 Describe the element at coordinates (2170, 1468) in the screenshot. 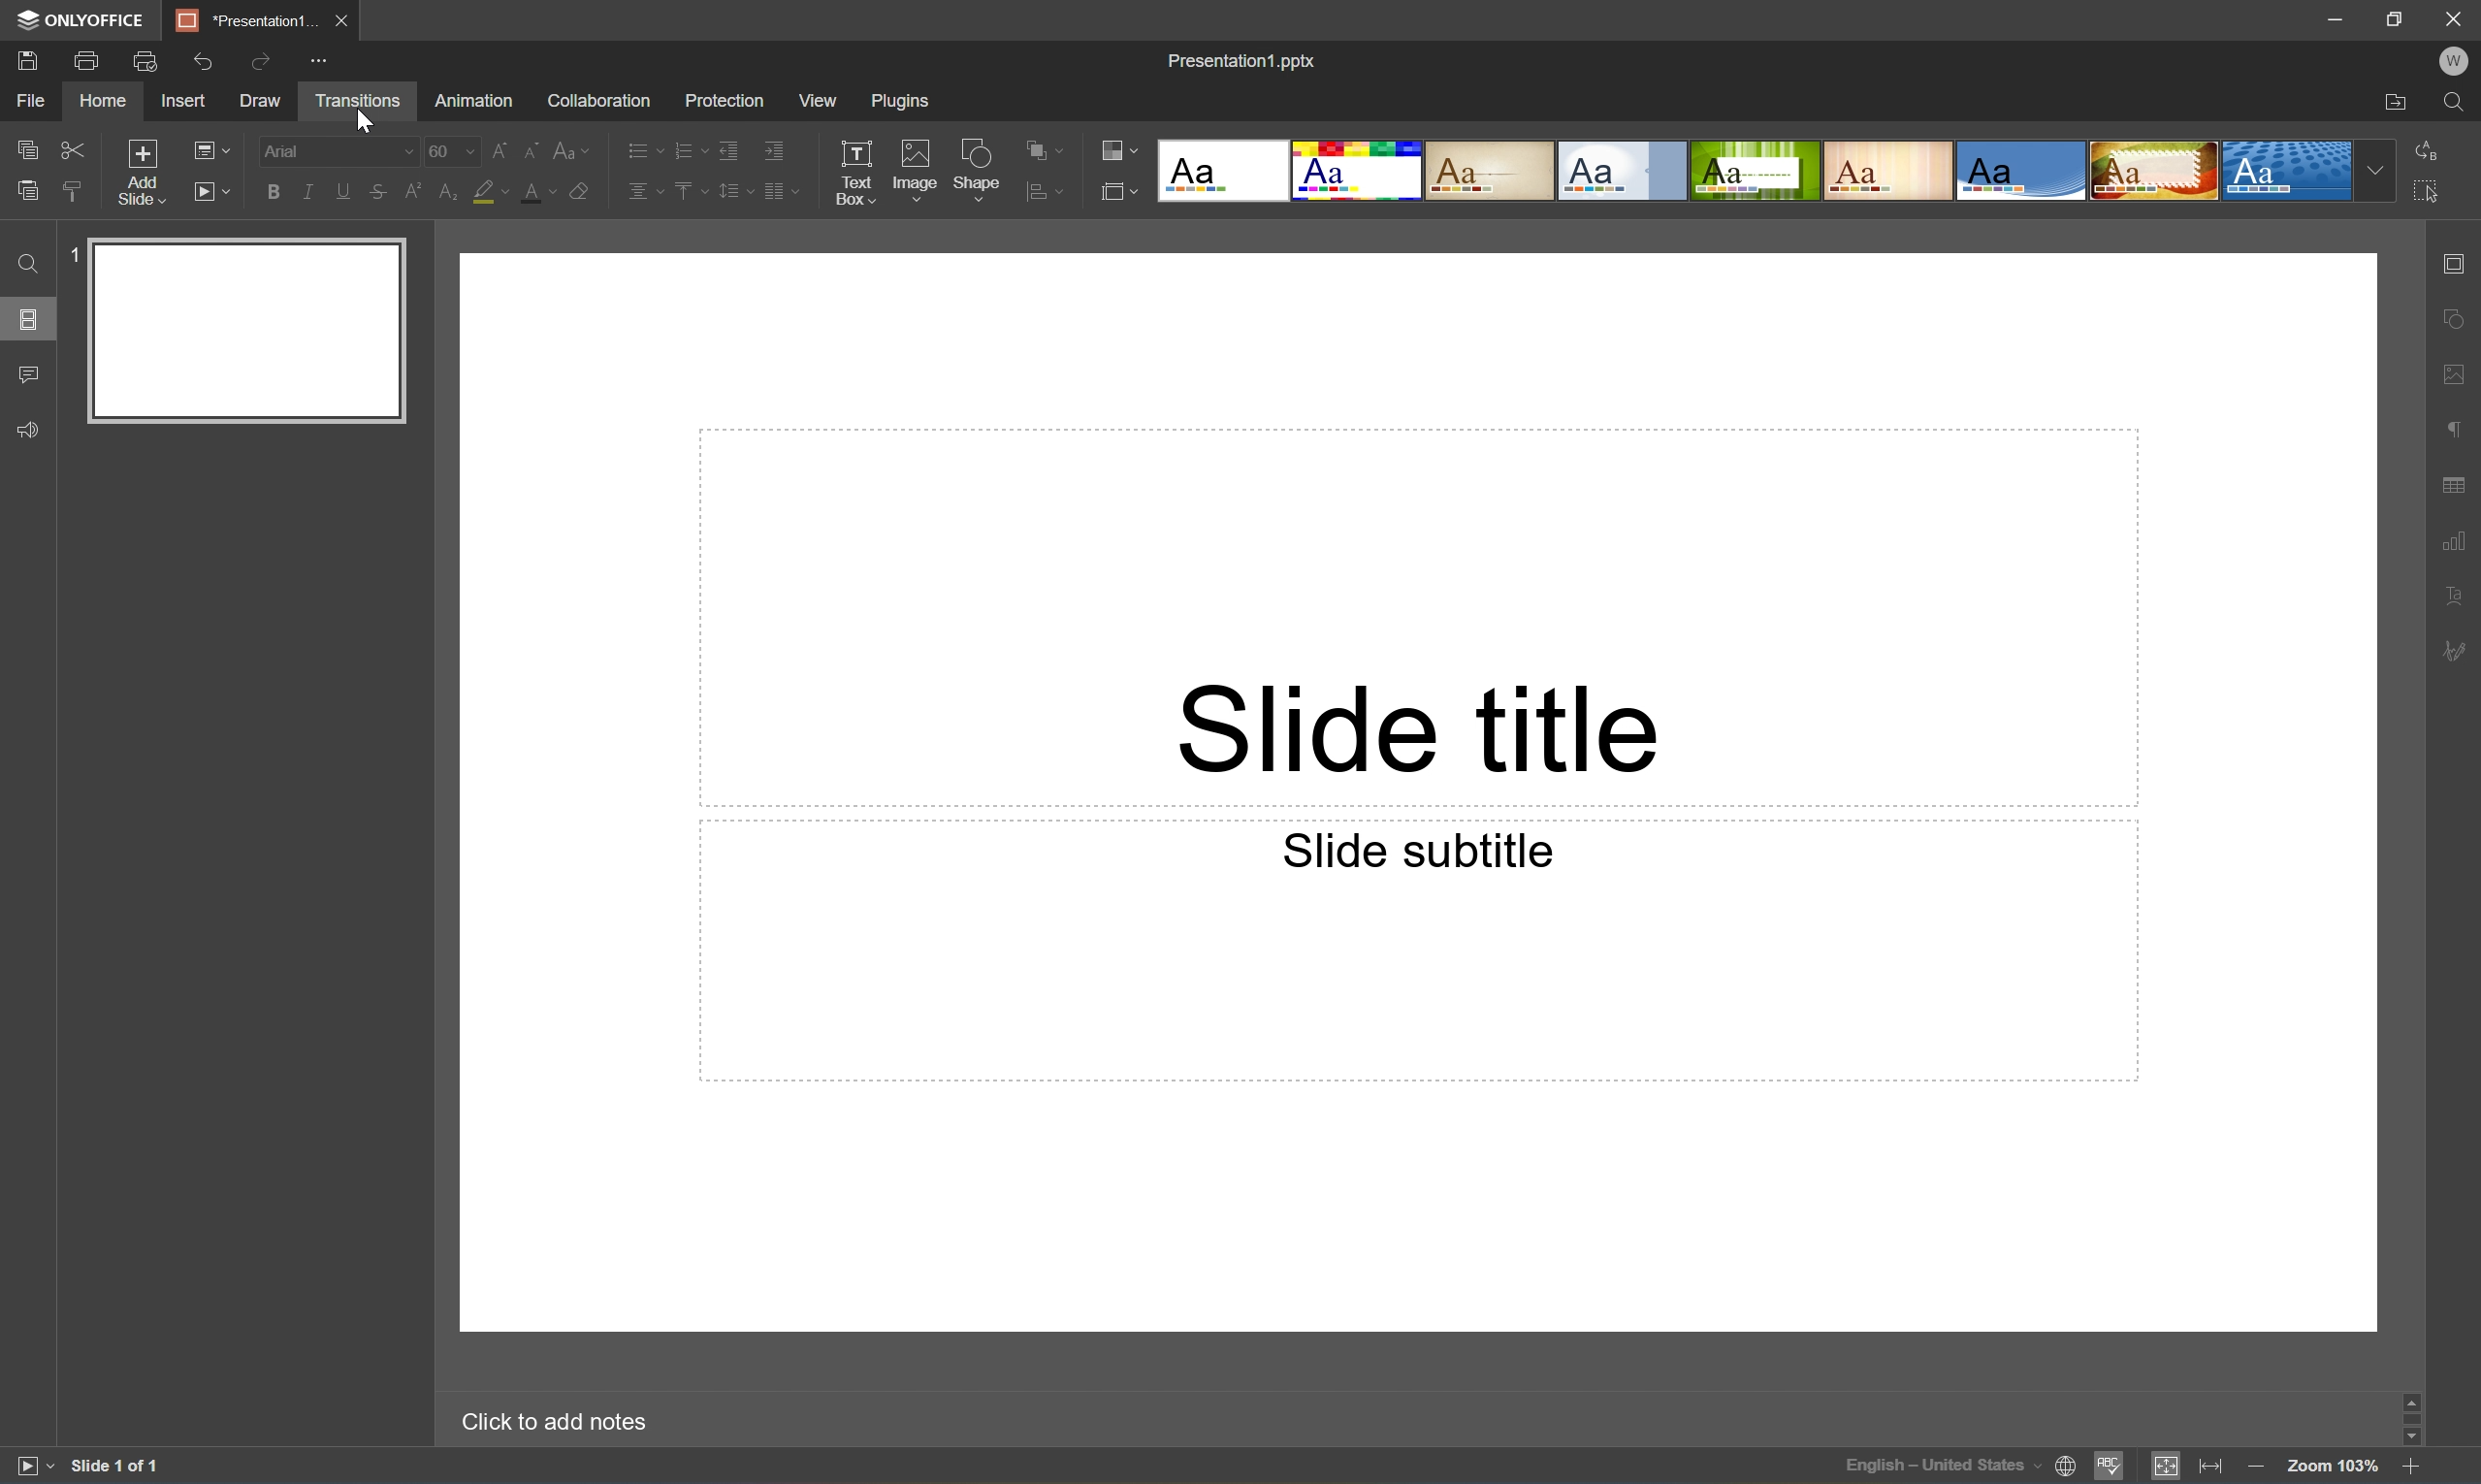

I see `Fit to slide` at that location.